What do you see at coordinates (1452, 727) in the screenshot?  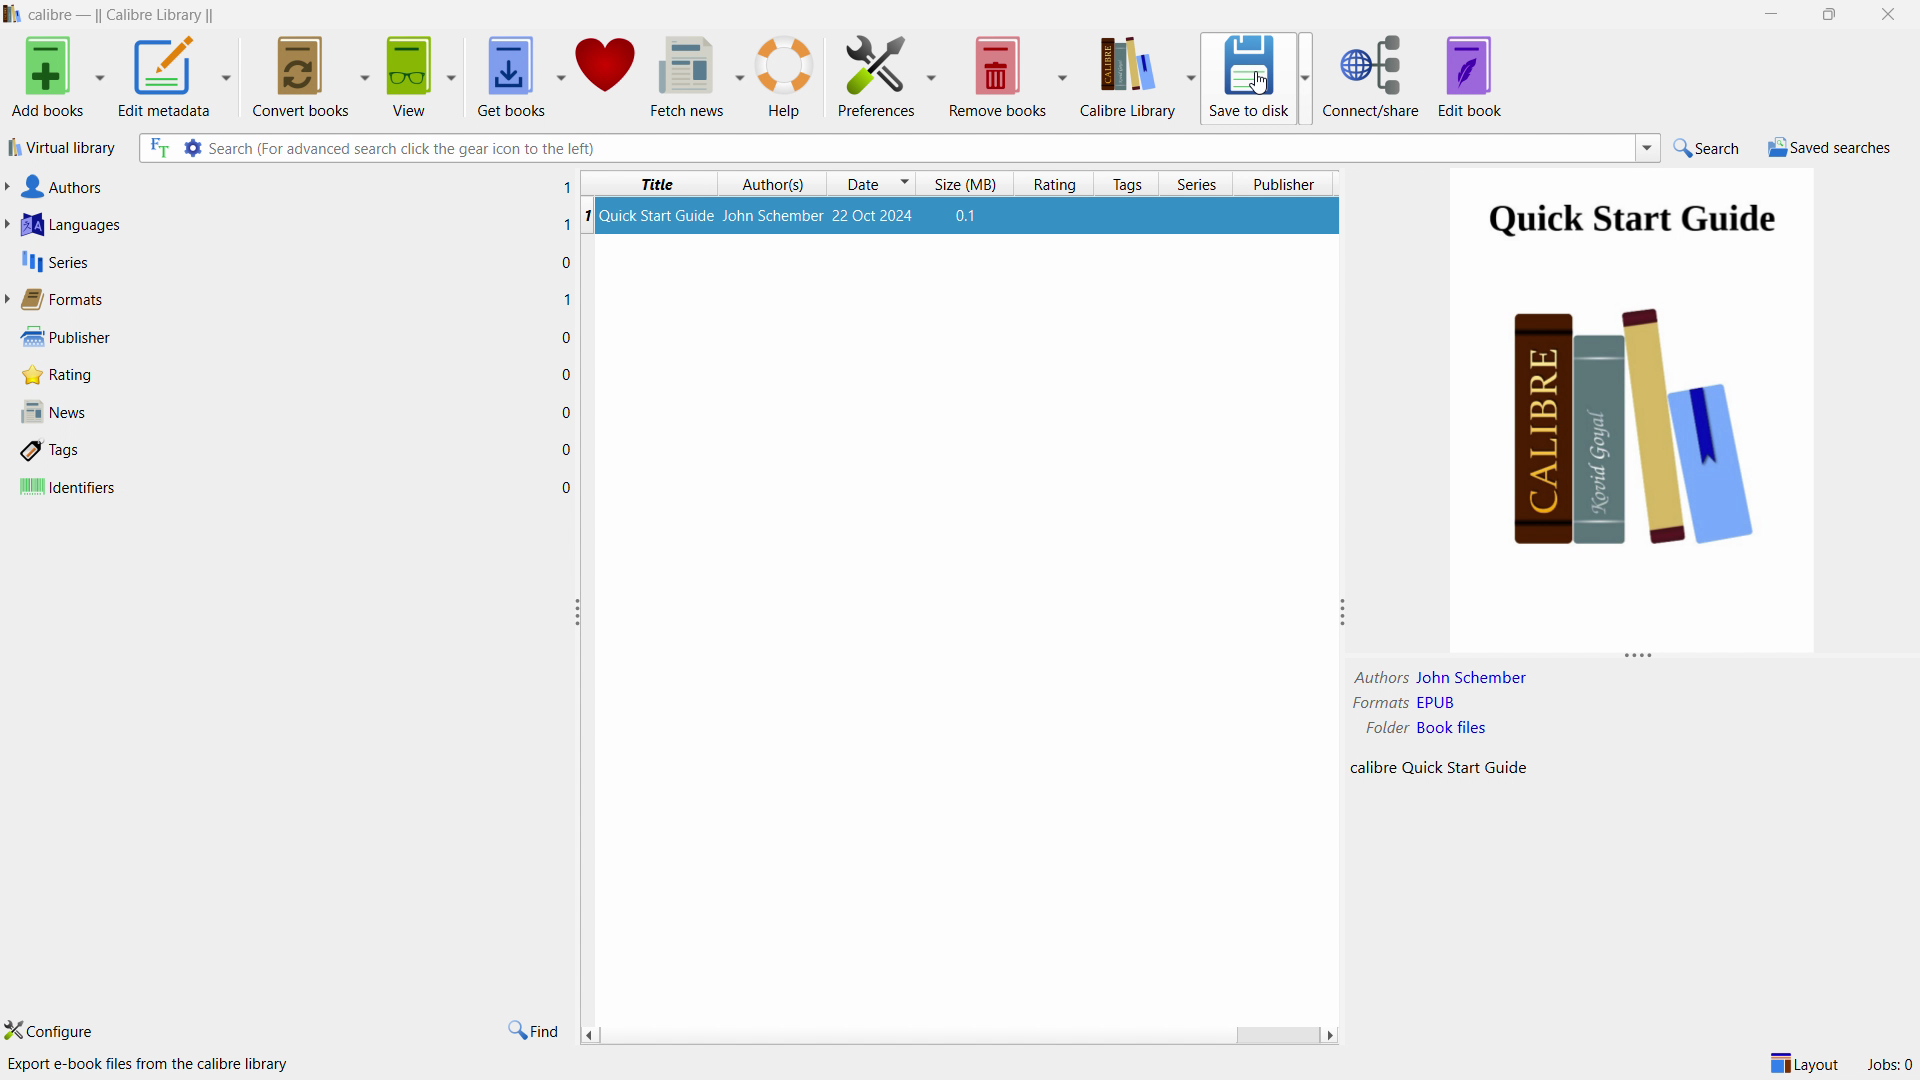 I see `Book files` at bounding box center [1452, 727].